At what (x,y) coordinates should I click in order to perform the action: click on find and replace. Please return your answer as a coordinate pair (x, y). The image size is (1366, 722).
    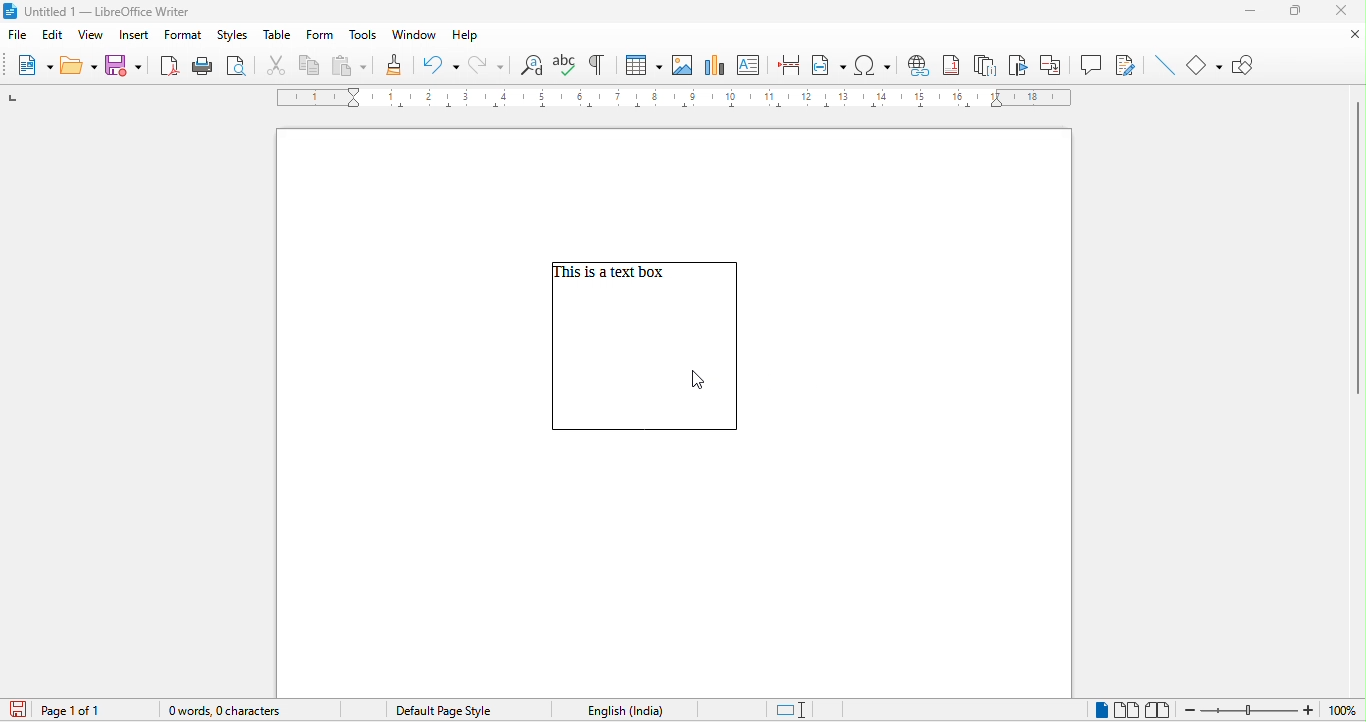
    Looking at the image, I should click on (532, 65).